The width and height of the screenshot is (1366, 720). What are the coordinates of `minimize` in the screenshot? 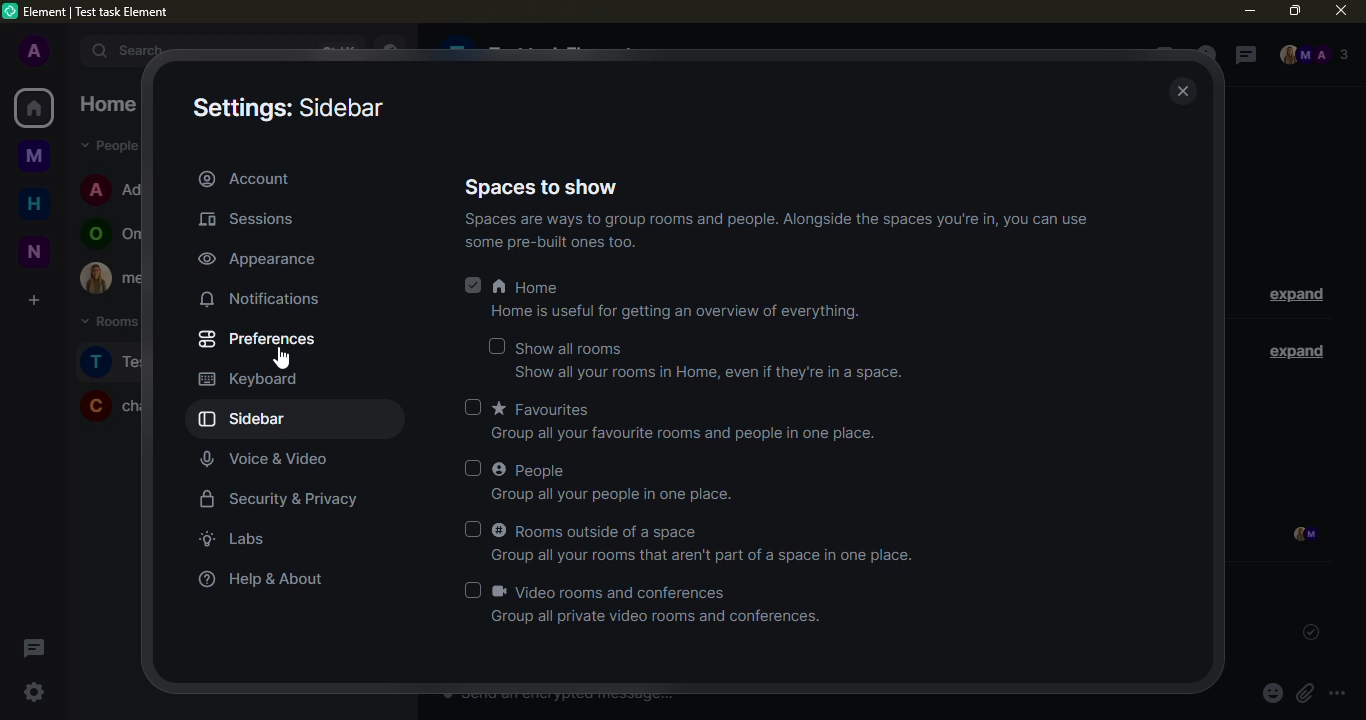 It's located at (1249, 11).